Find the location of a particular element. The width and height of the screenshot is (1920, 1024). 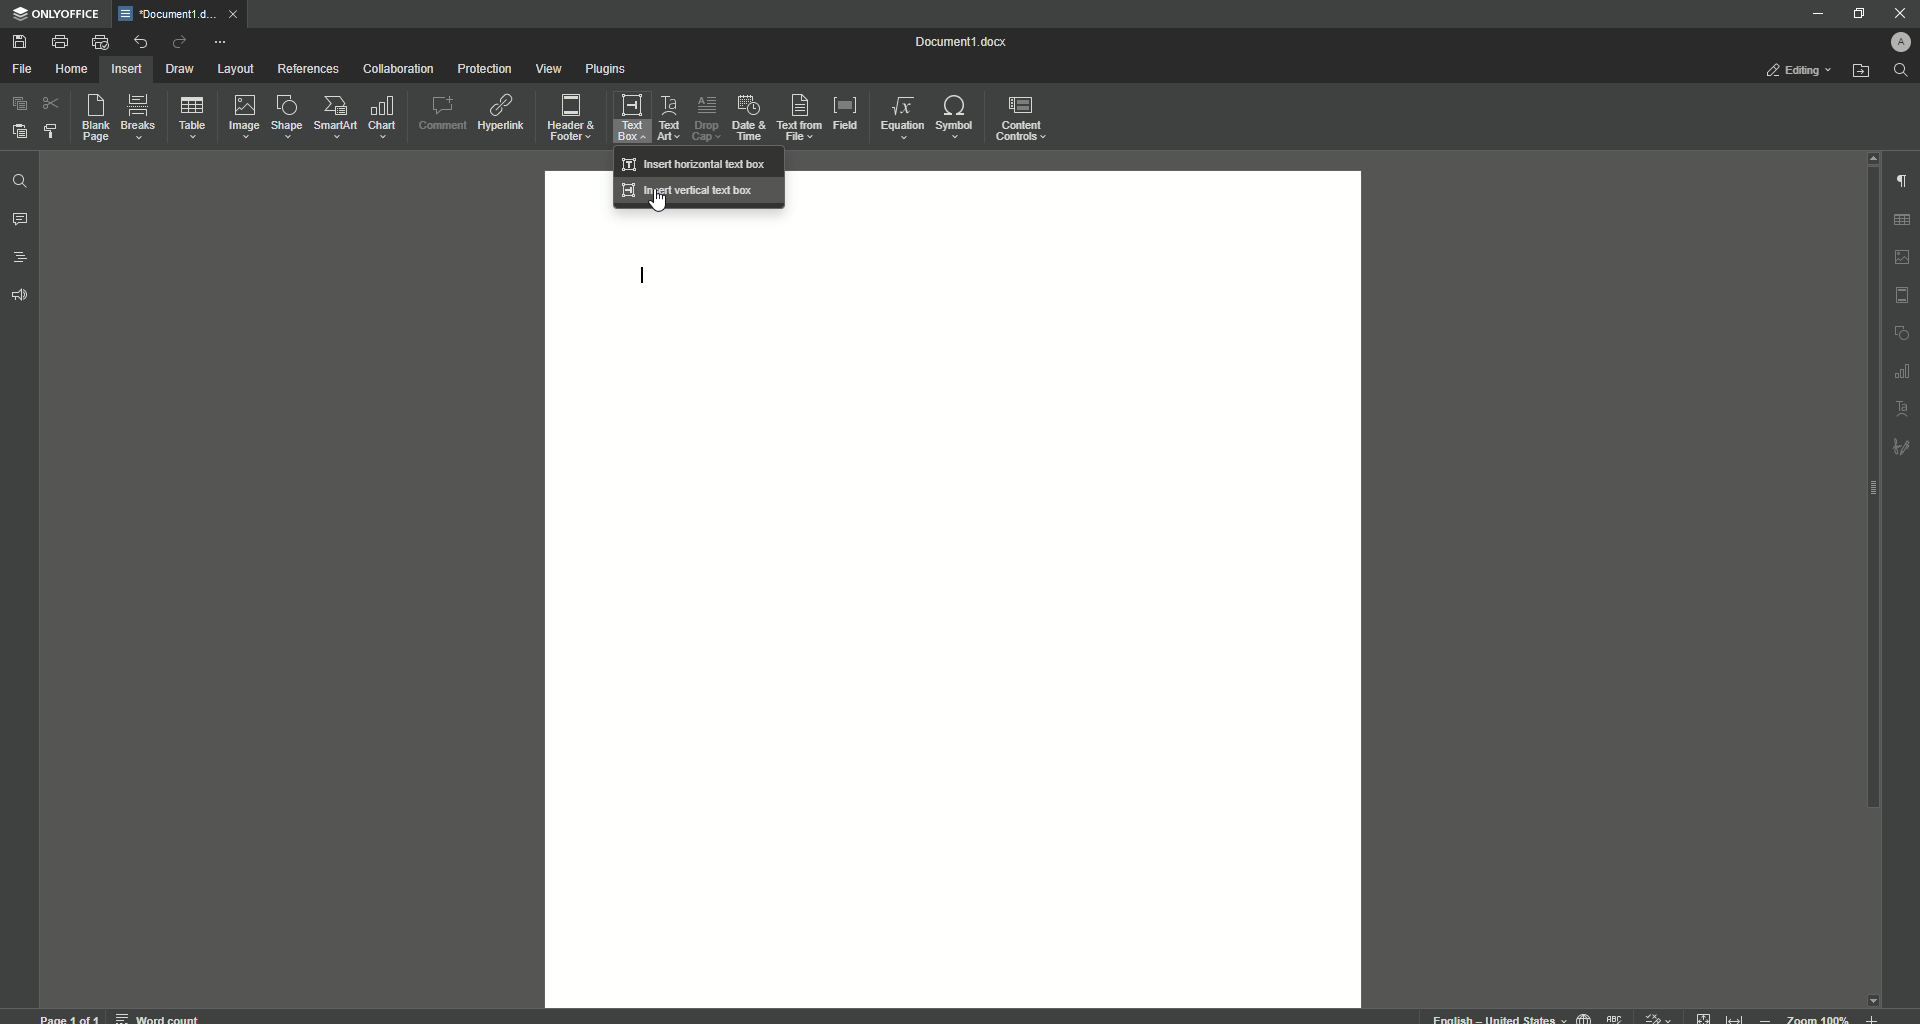

Drop Cap is located at coordinates (704, 114).